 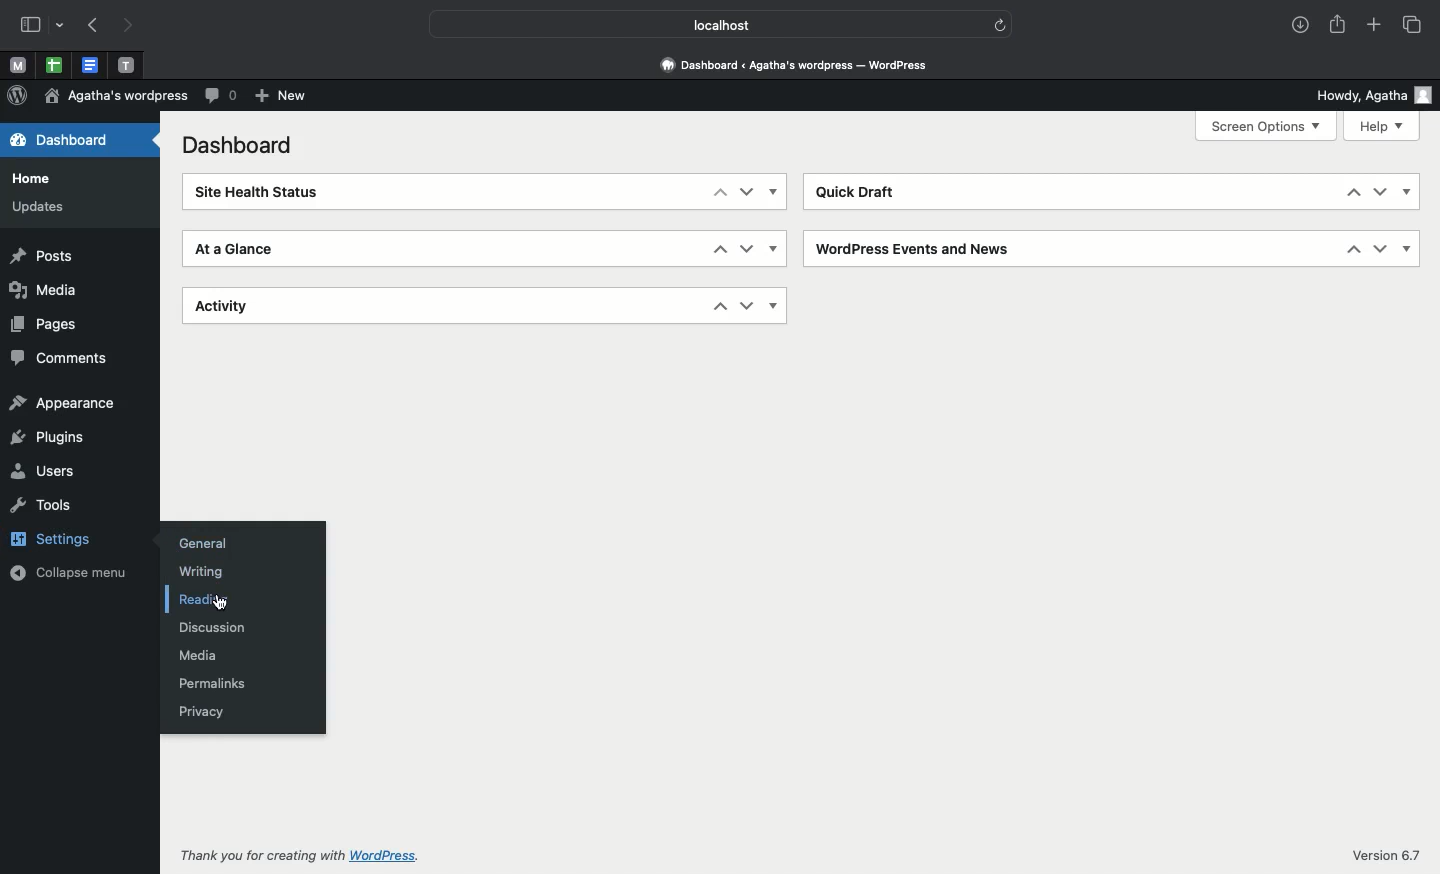 What do you see at coordinates (201, 711) in the screenshot?
I see `Privacy` at bounding box center [201, 711].